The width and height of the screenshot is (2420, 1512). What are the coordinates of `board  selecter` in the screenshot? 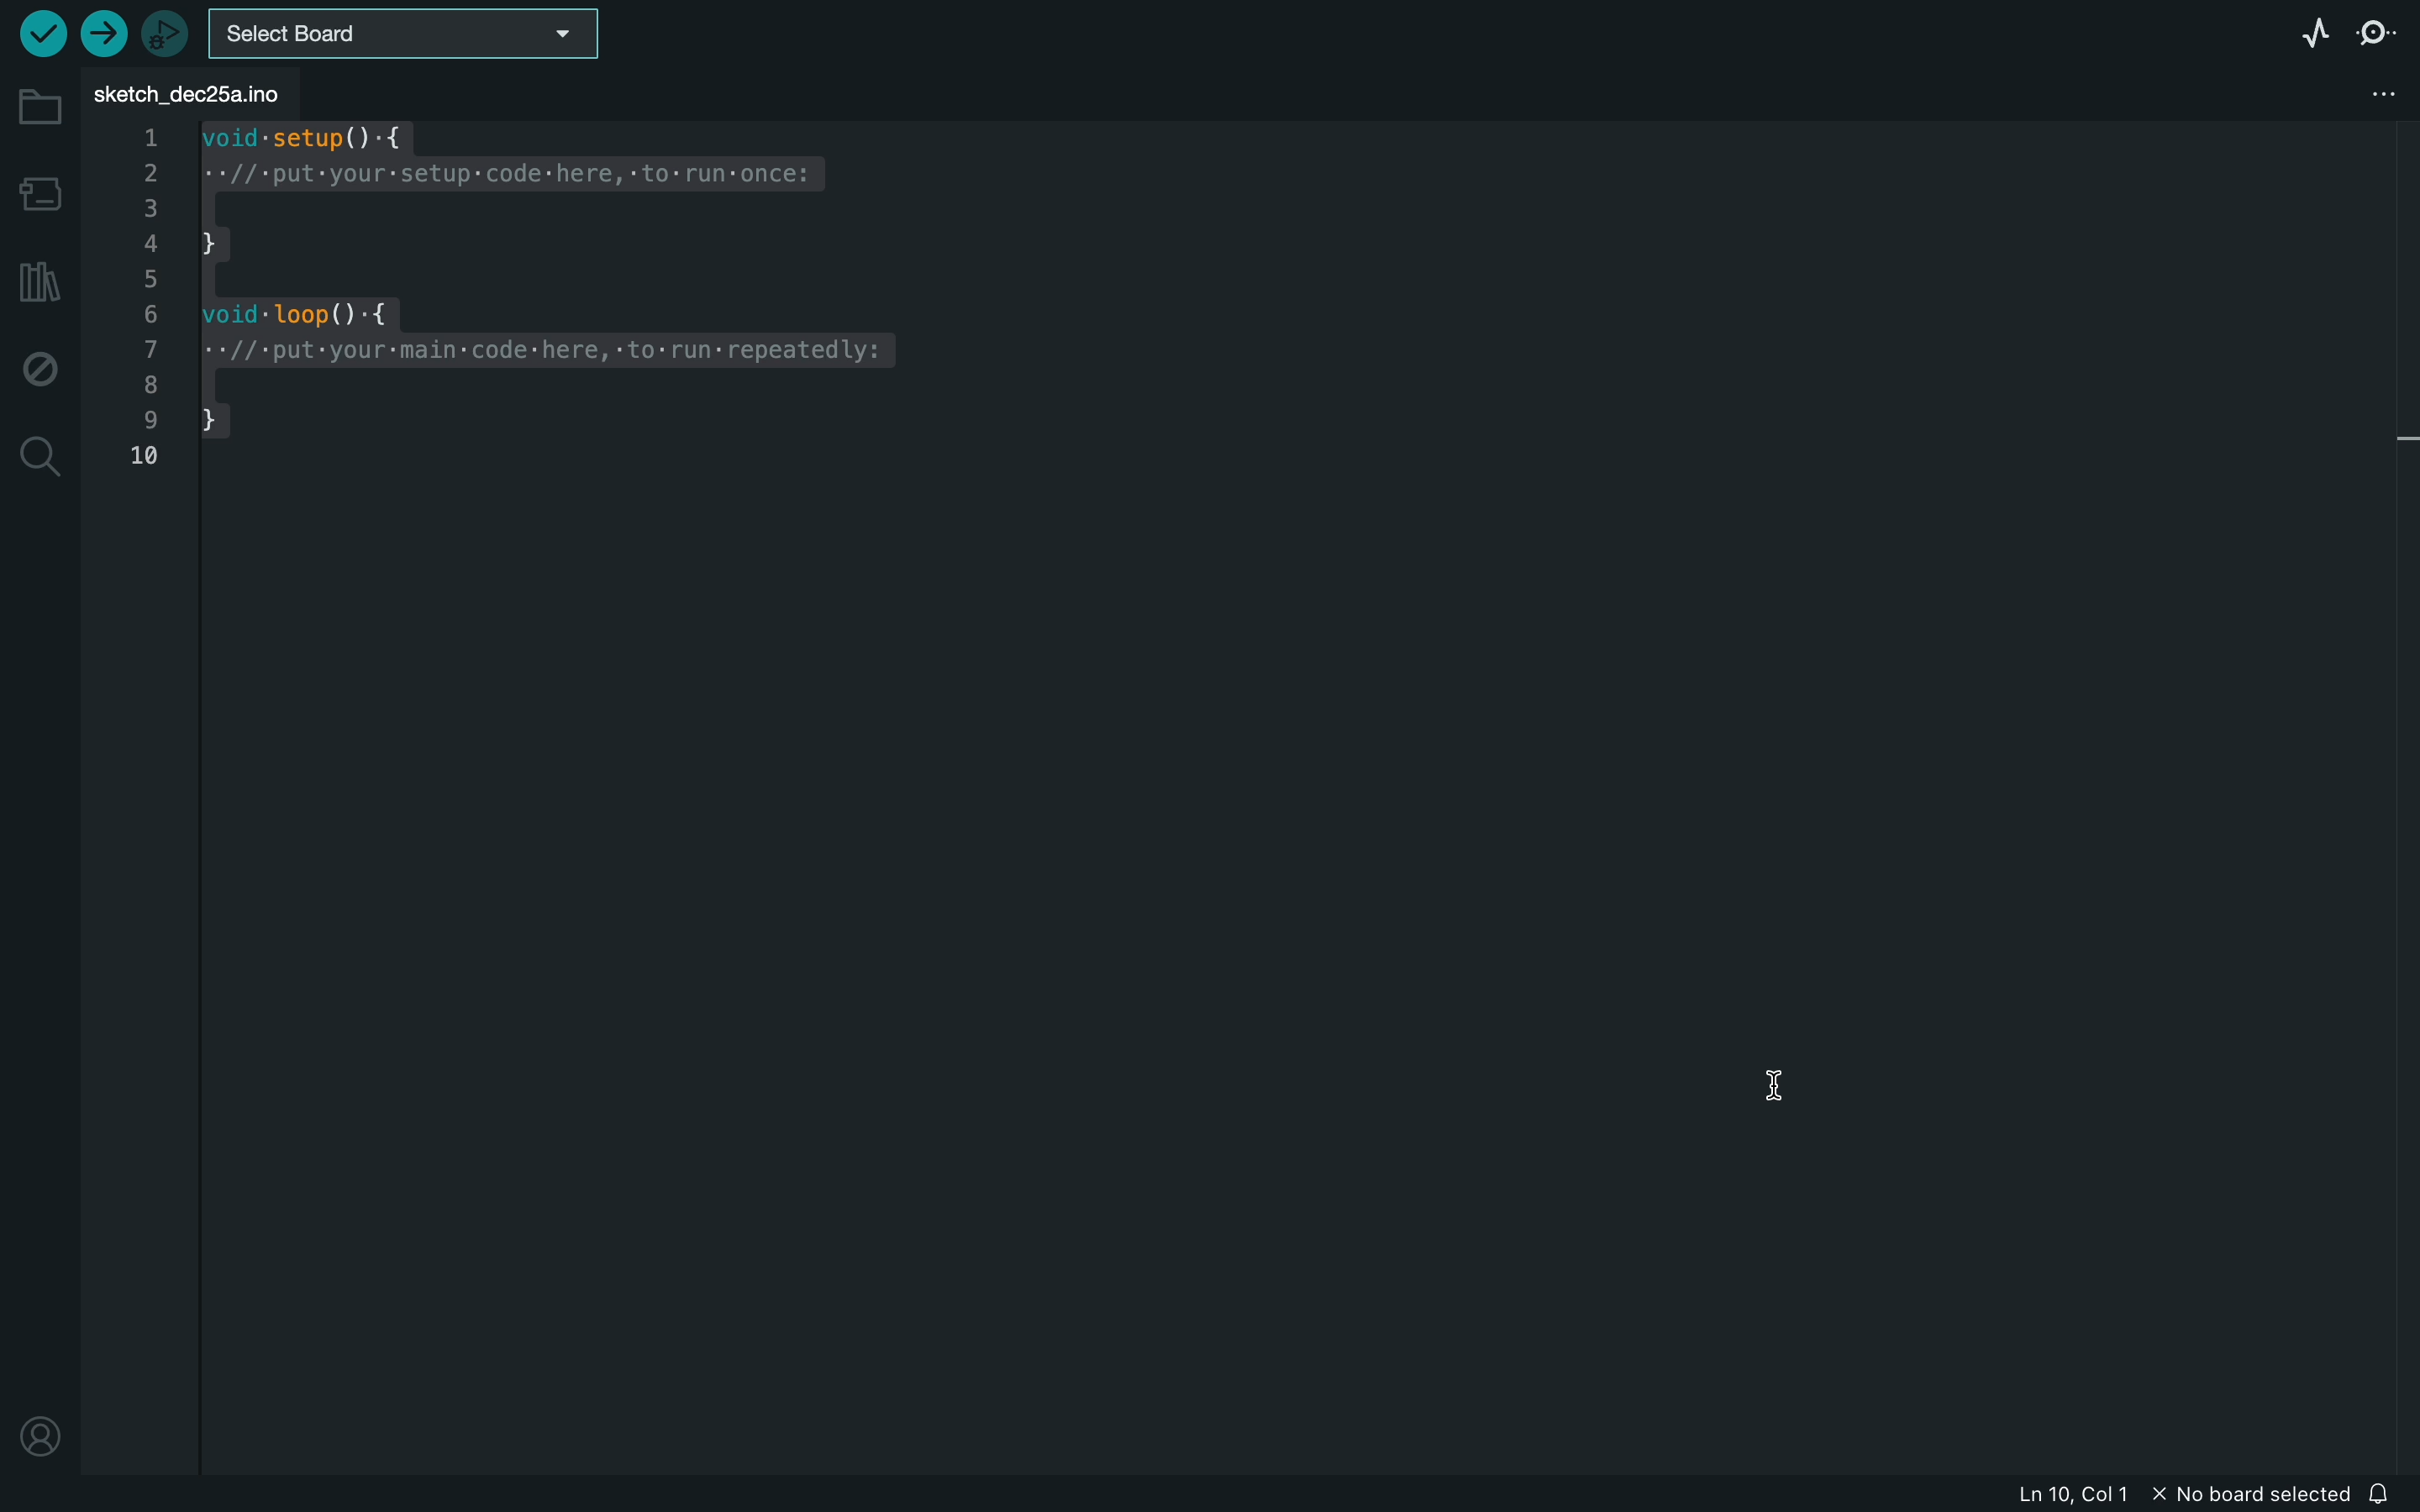 It's located at (407, 36).